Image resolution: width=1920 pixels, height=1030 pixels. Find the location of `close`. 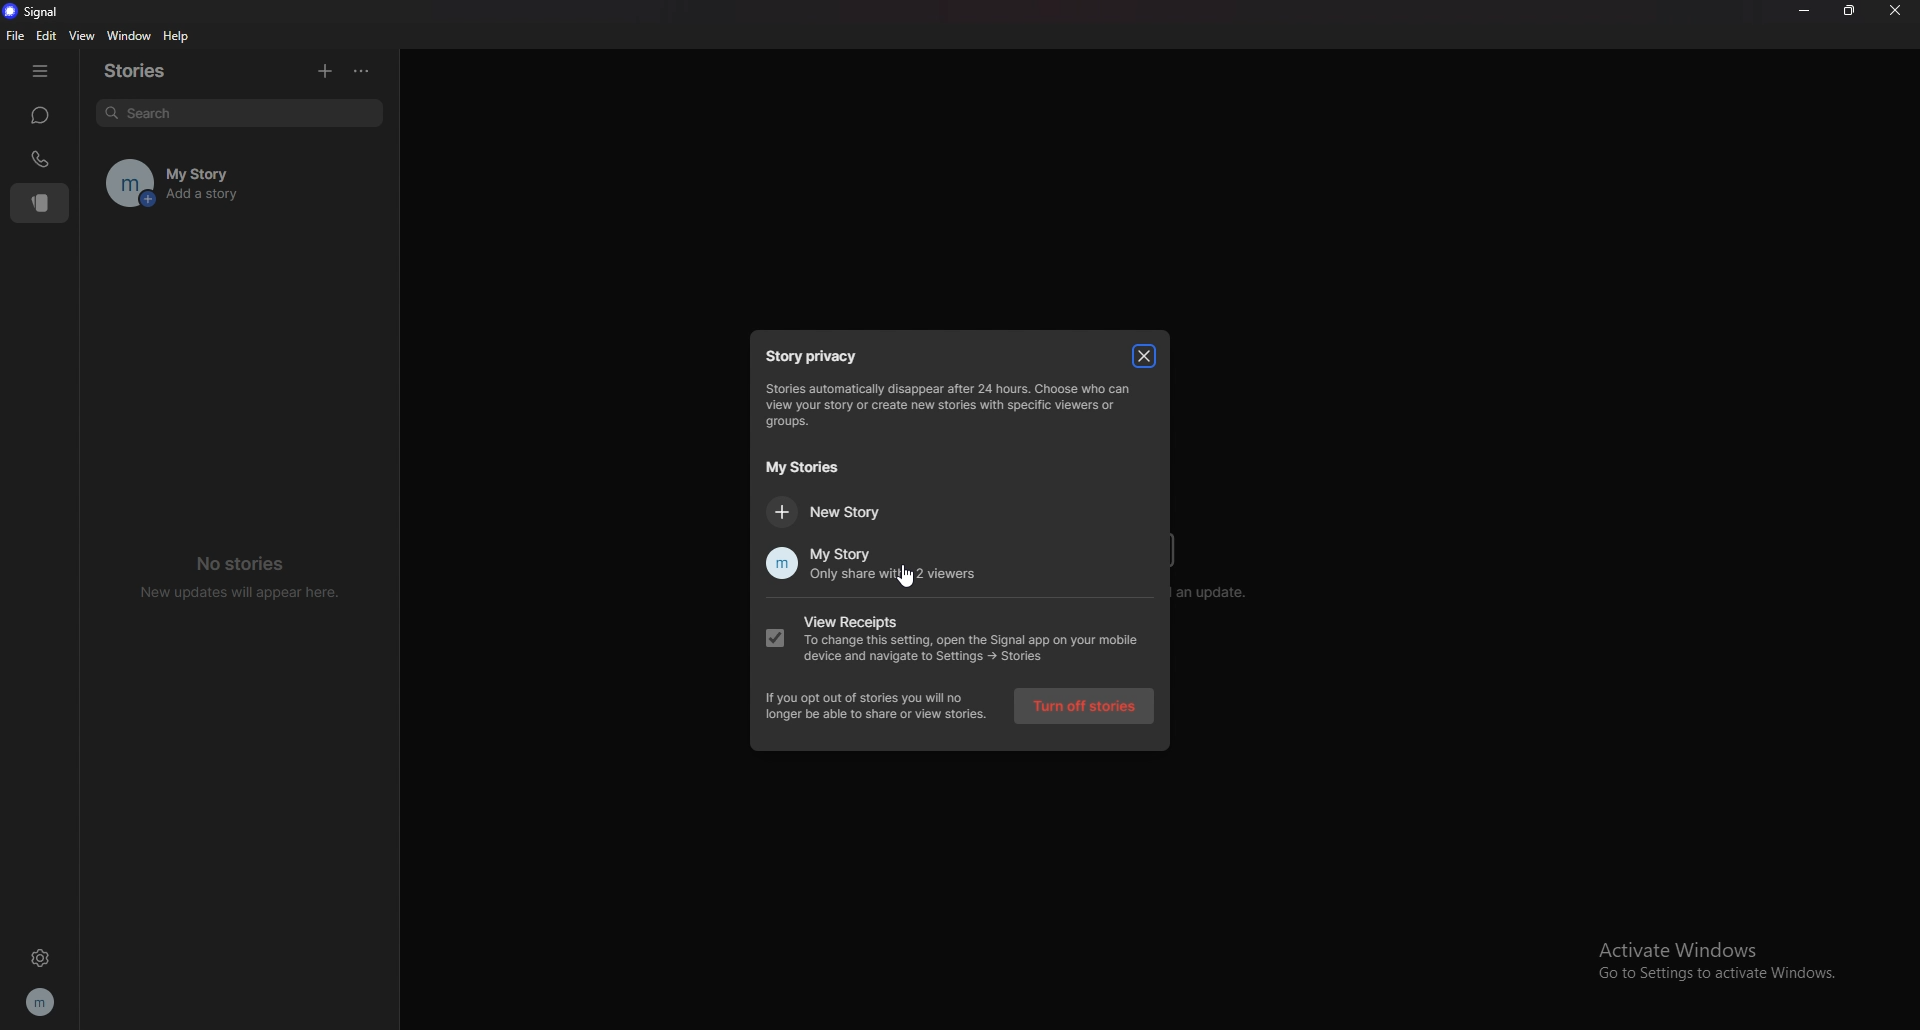

close is located at coordinates (1143, 355).